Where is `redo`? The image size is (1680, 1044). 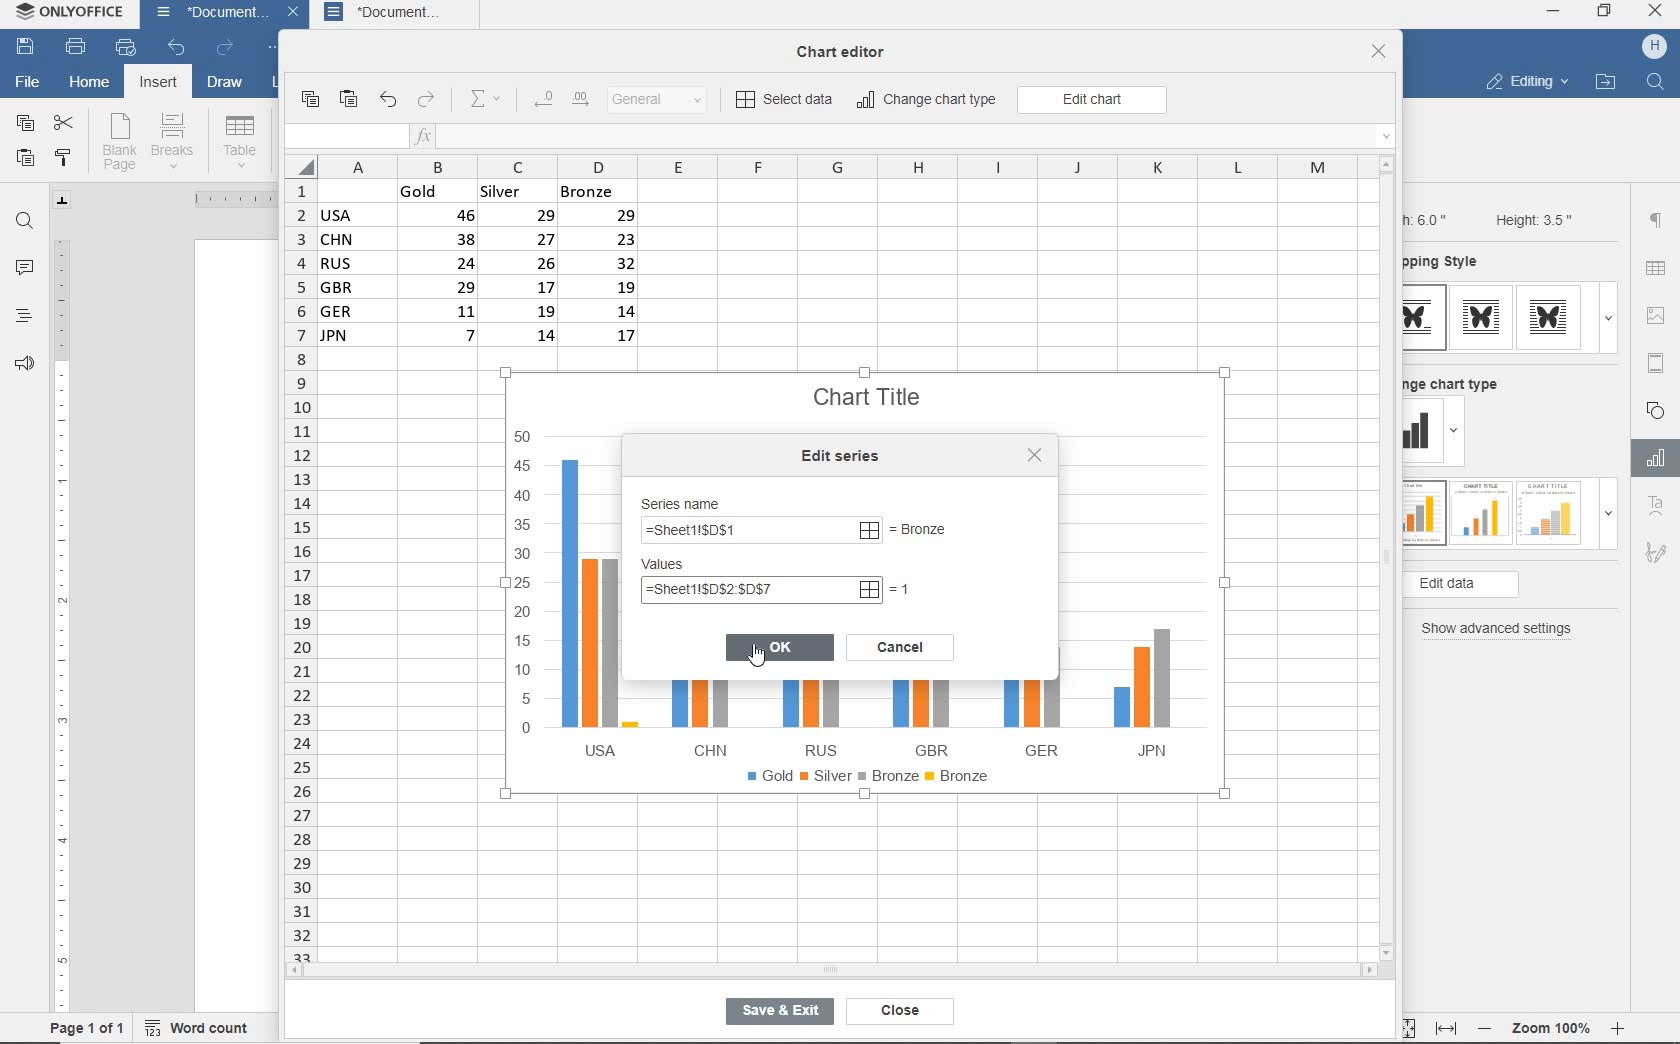
redo is located at coordinates (224, 49).